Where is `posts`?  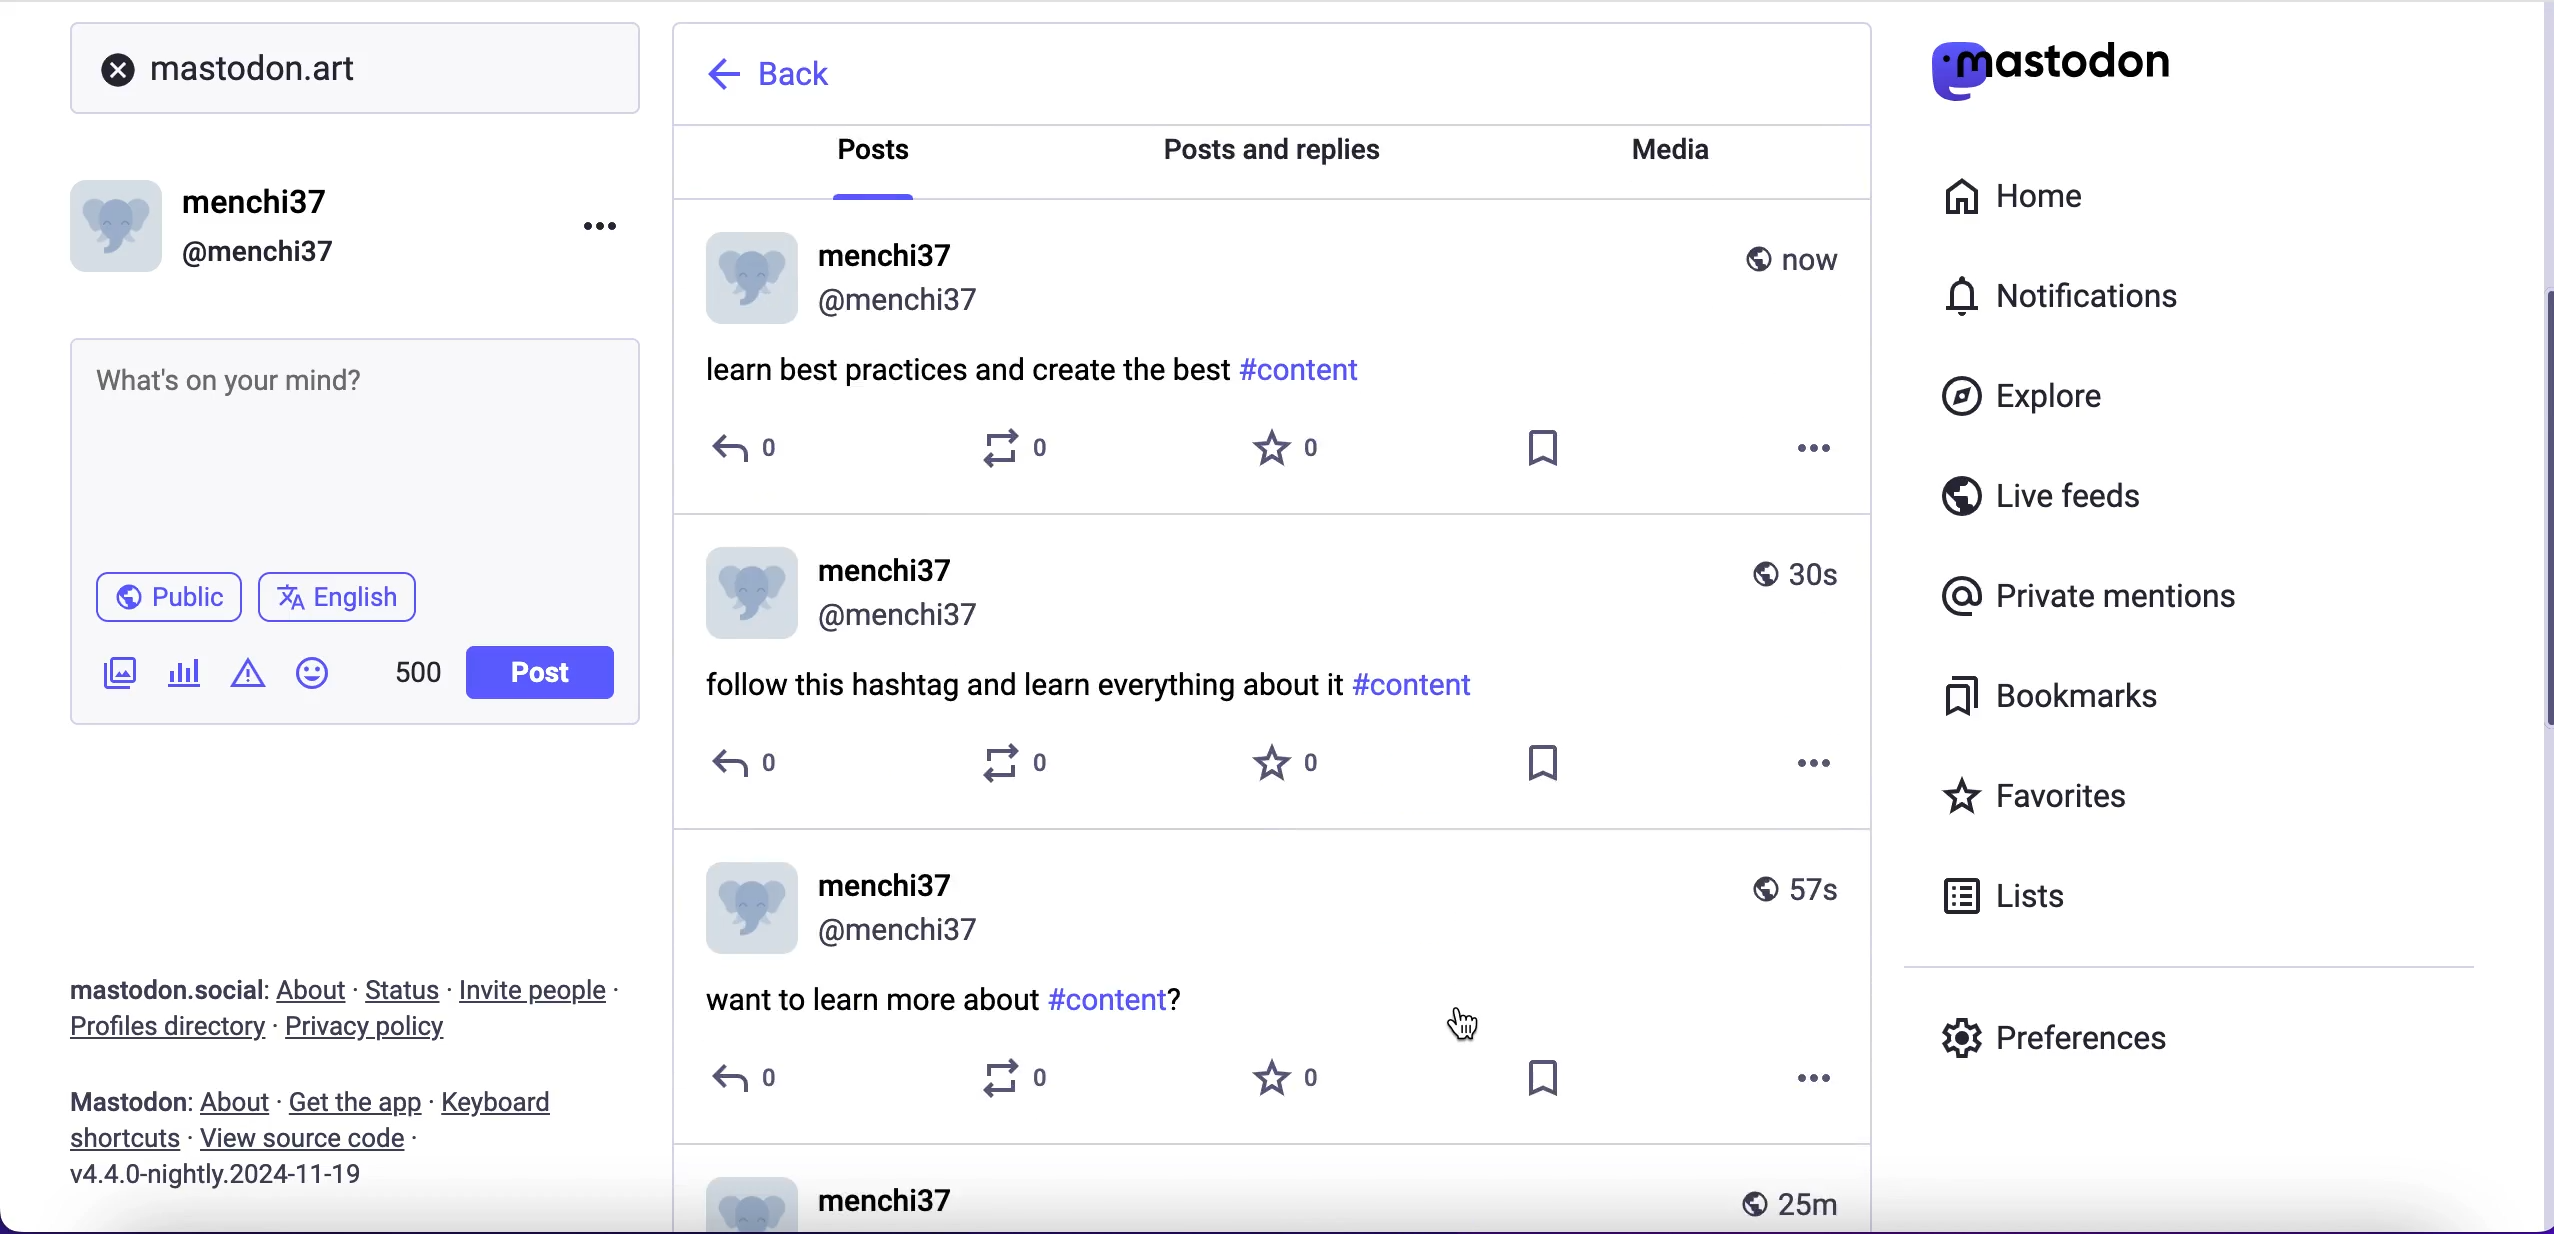
posts is located at coordinates (880, 157).